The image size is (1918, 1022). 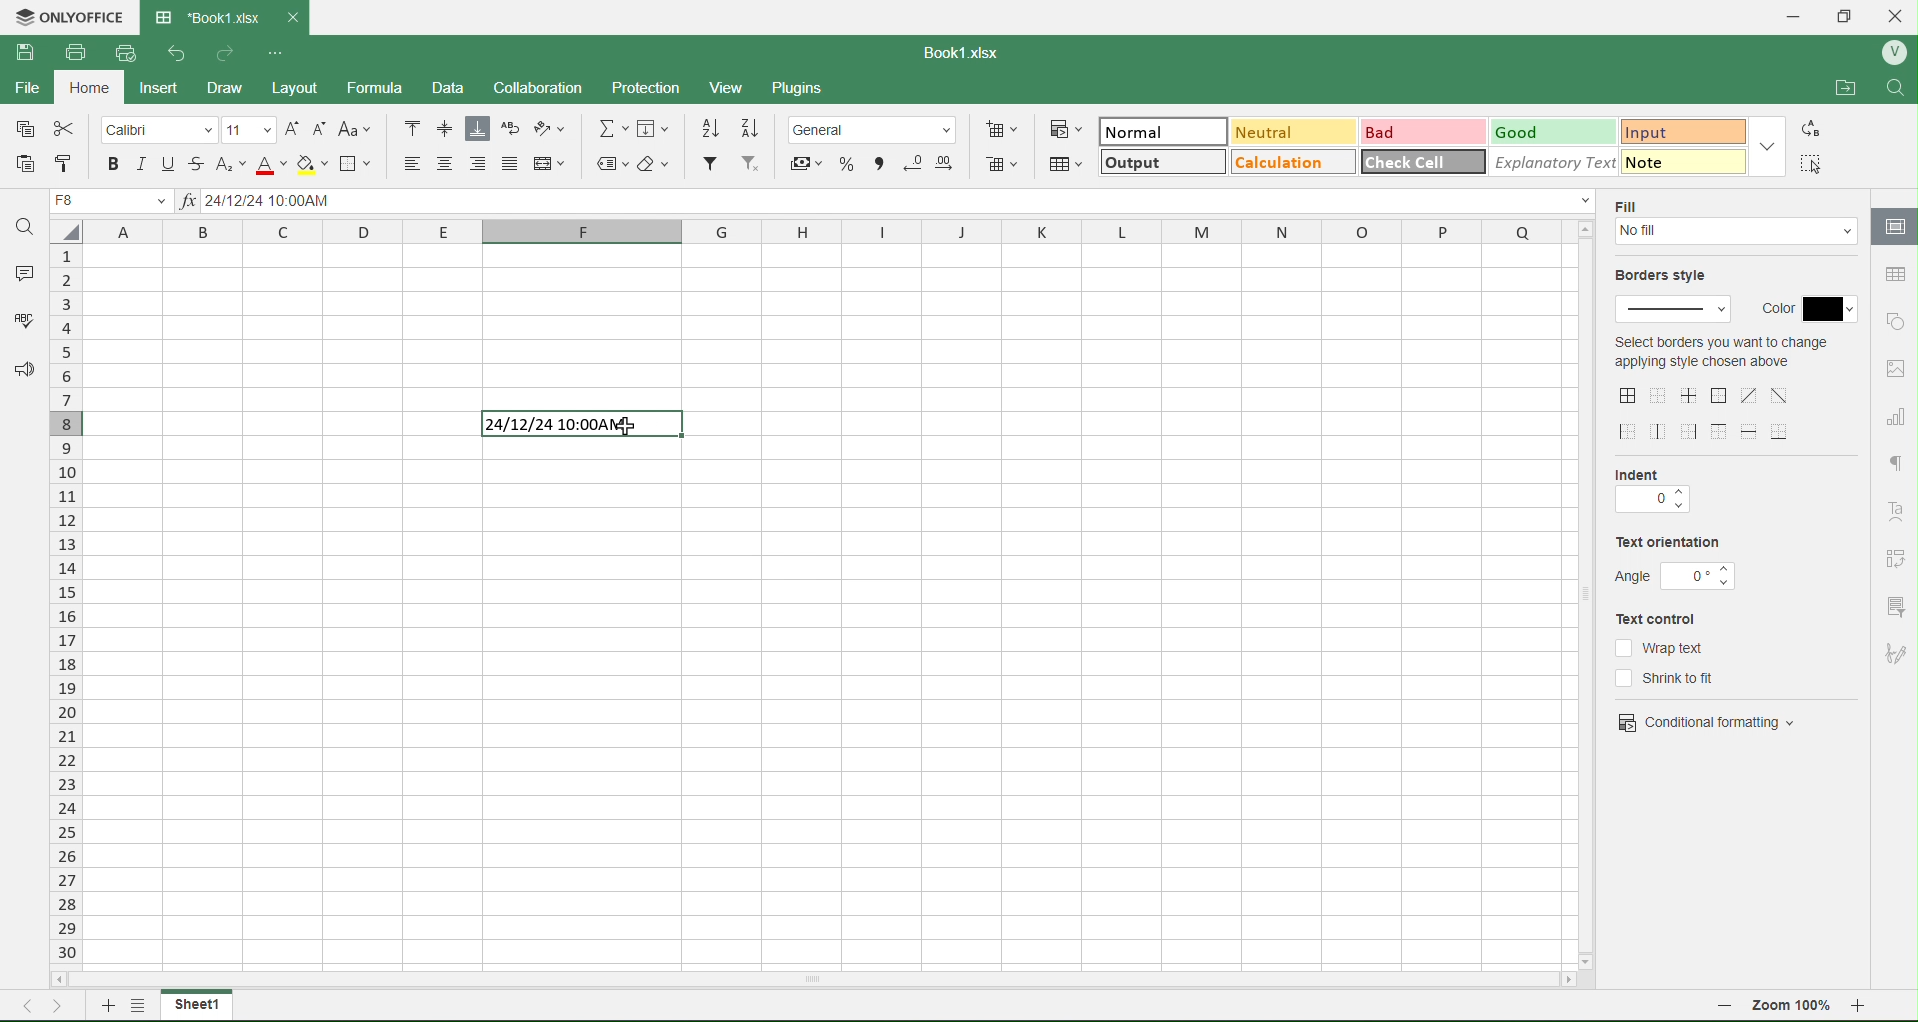 I want to click on Named Ranges, so click(x=610, y=164).